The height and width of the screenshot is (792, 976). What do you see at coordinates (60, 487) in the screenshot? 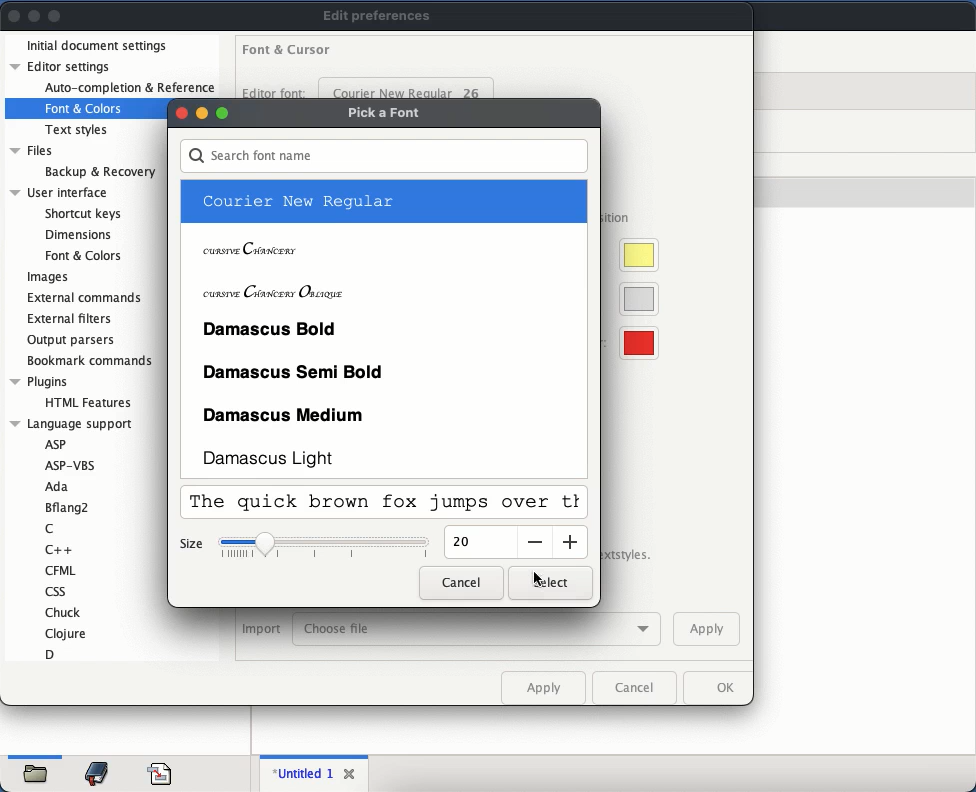
I see `Ada` at bounding box center [60, 487].